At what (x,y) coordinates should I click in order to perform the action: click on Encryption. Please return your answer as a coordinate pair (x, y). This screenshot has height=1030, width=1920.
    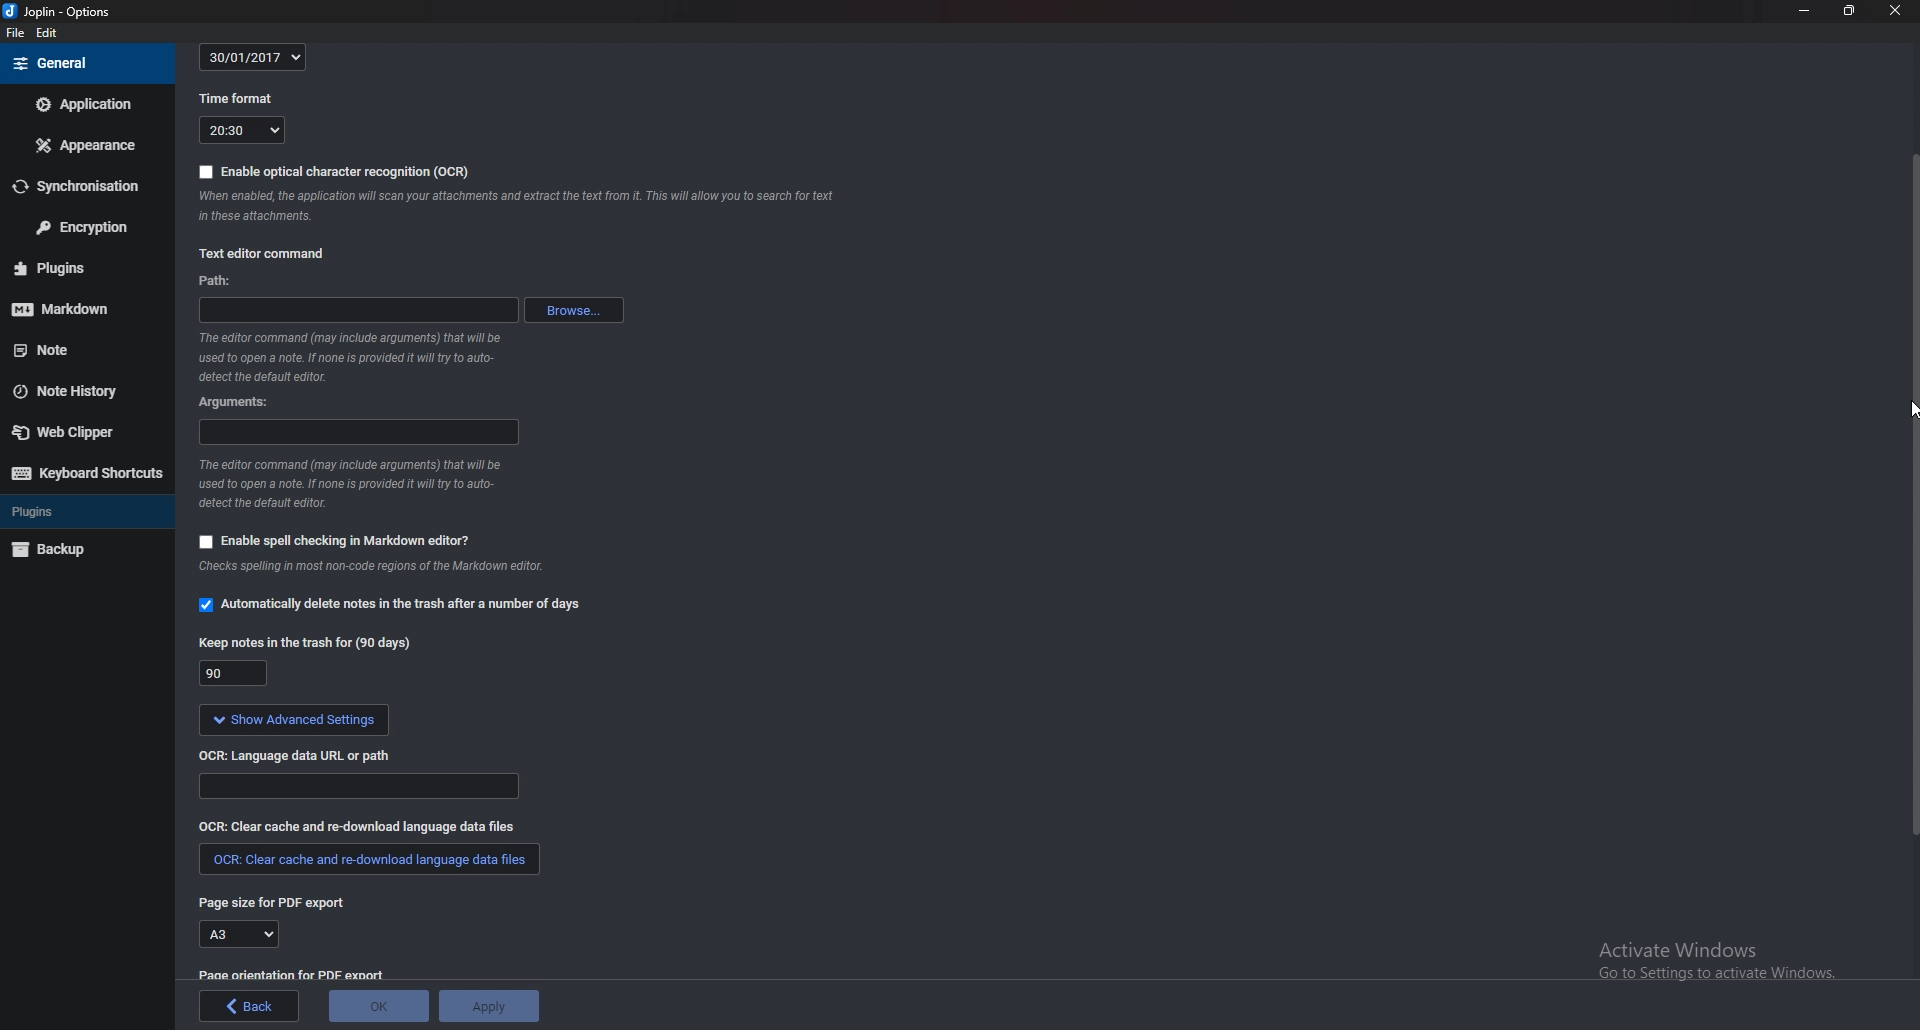
    Looking at the image, I should click on (84, 226).